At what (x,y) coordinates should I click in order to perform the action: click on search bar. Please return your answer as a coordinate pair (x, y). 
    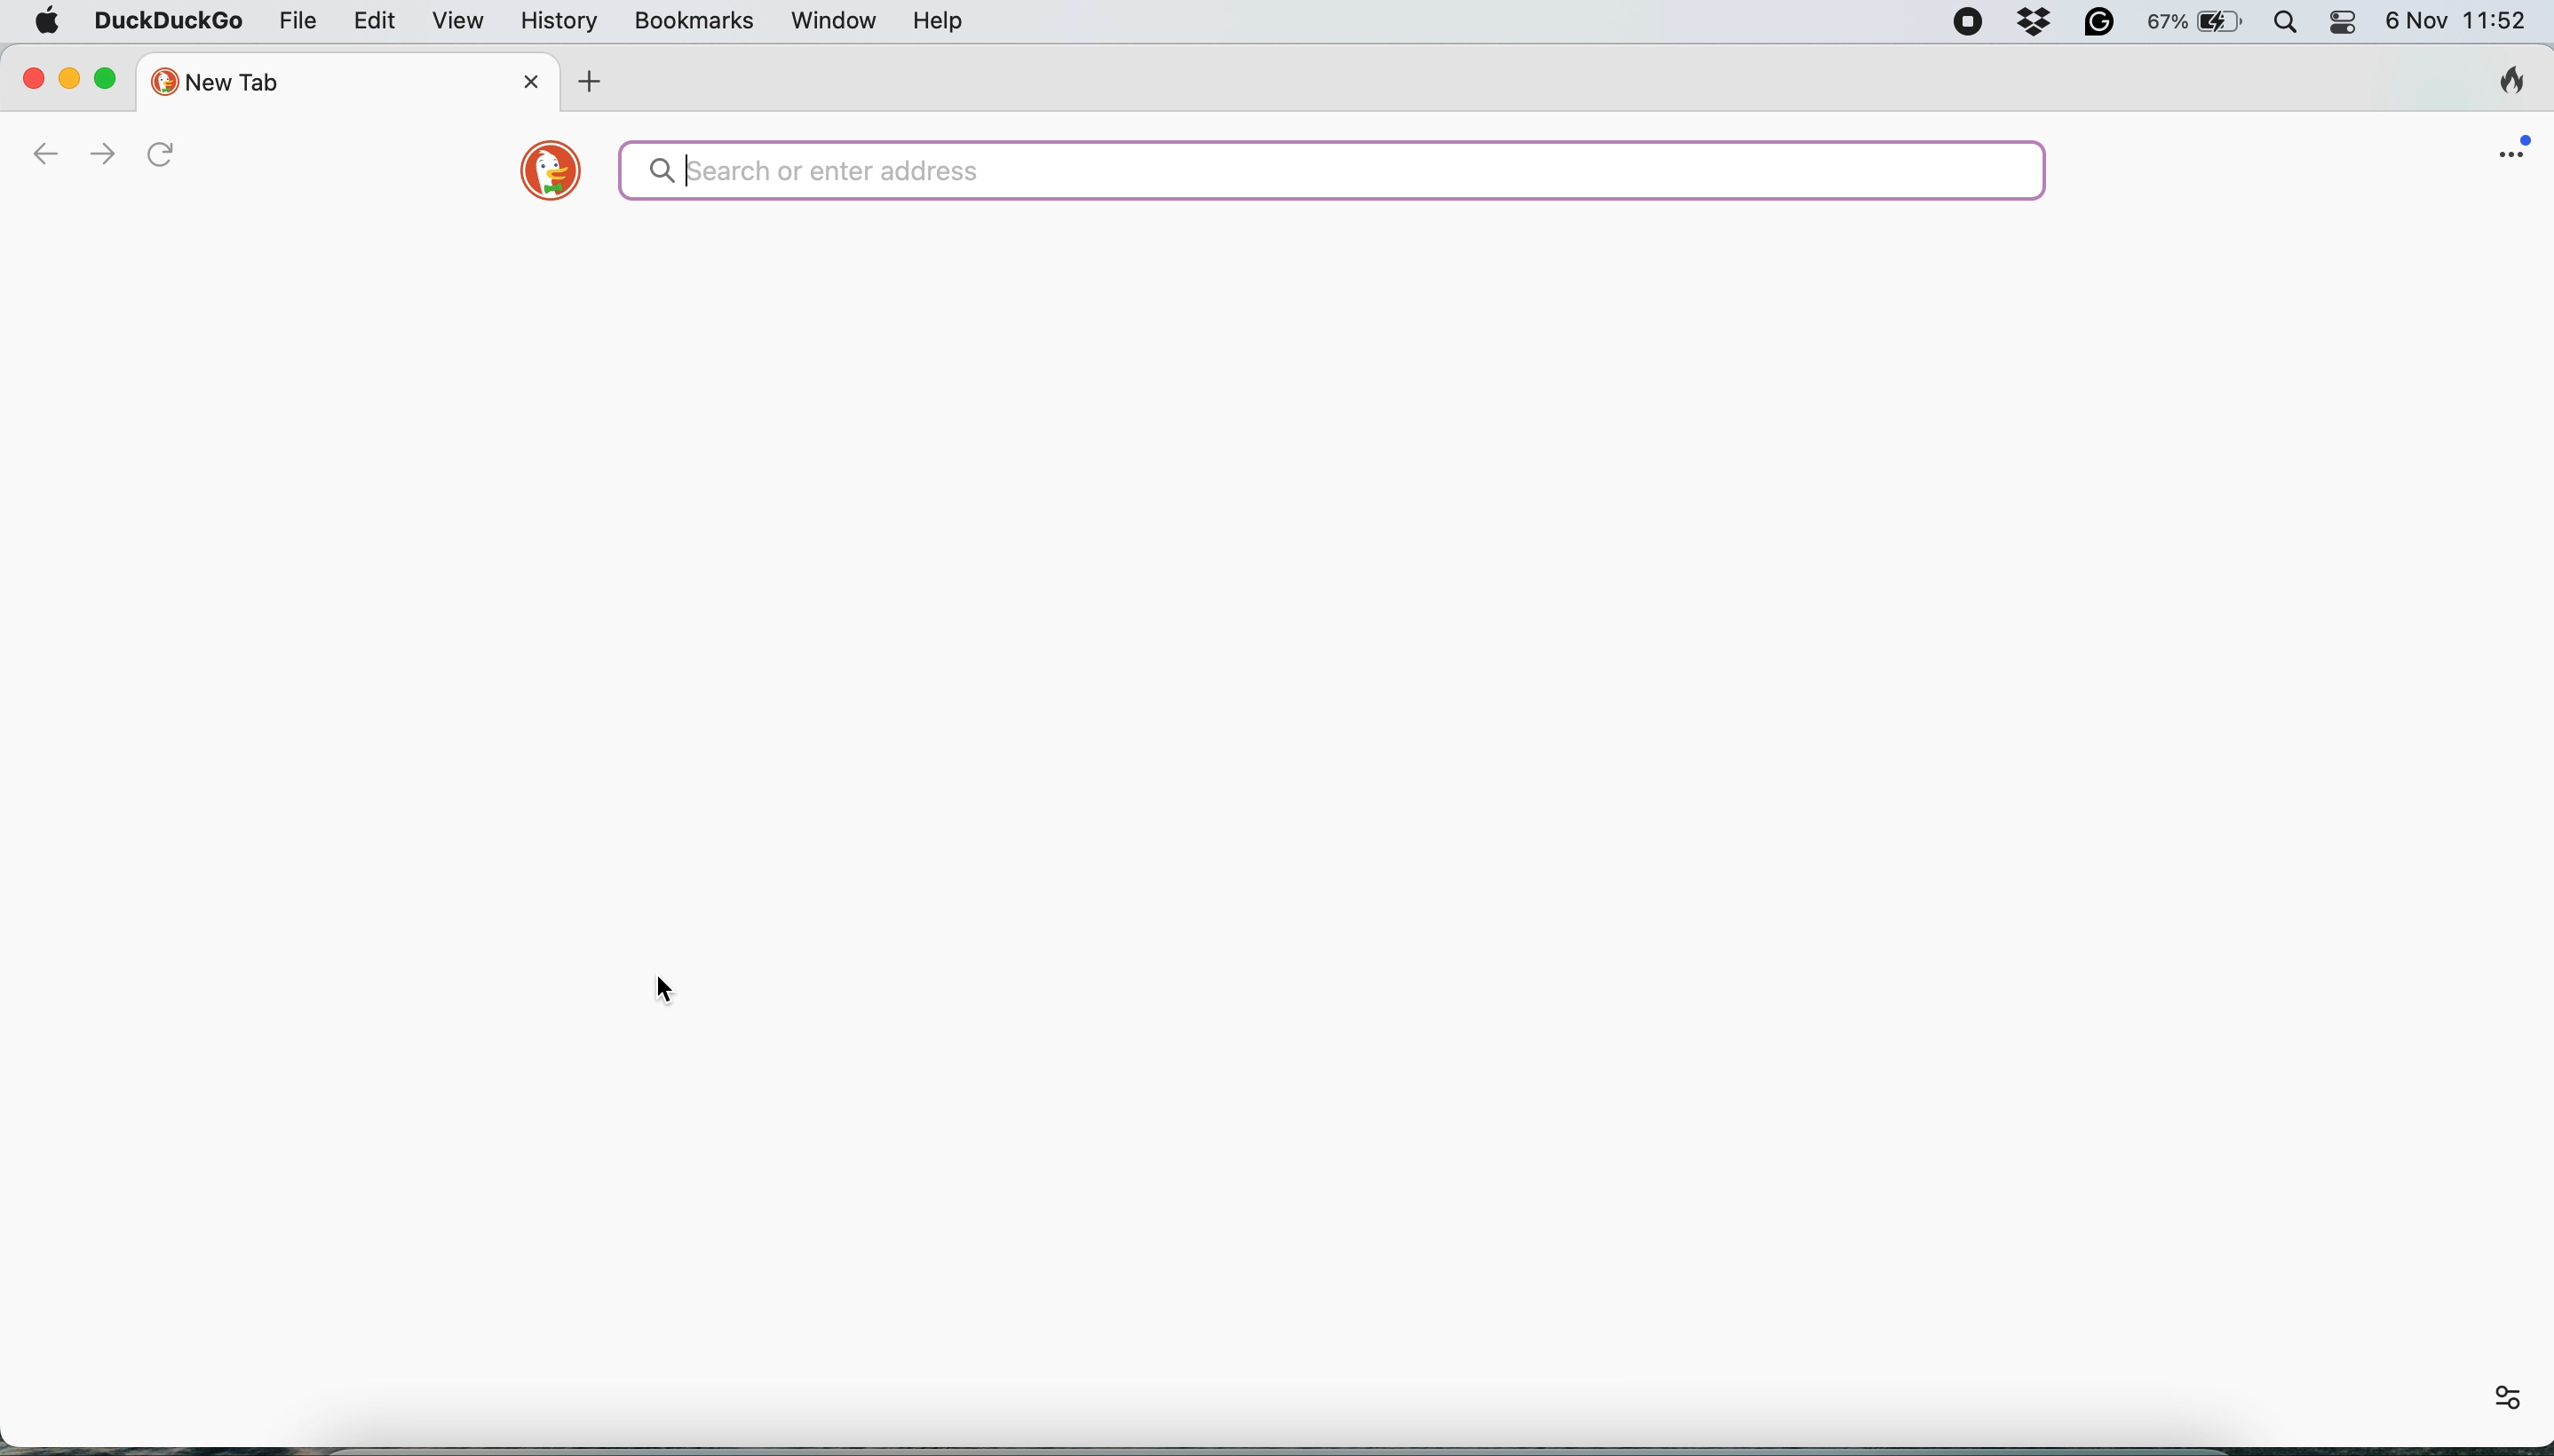
    Looking at the image, I should click on (1333, 170).